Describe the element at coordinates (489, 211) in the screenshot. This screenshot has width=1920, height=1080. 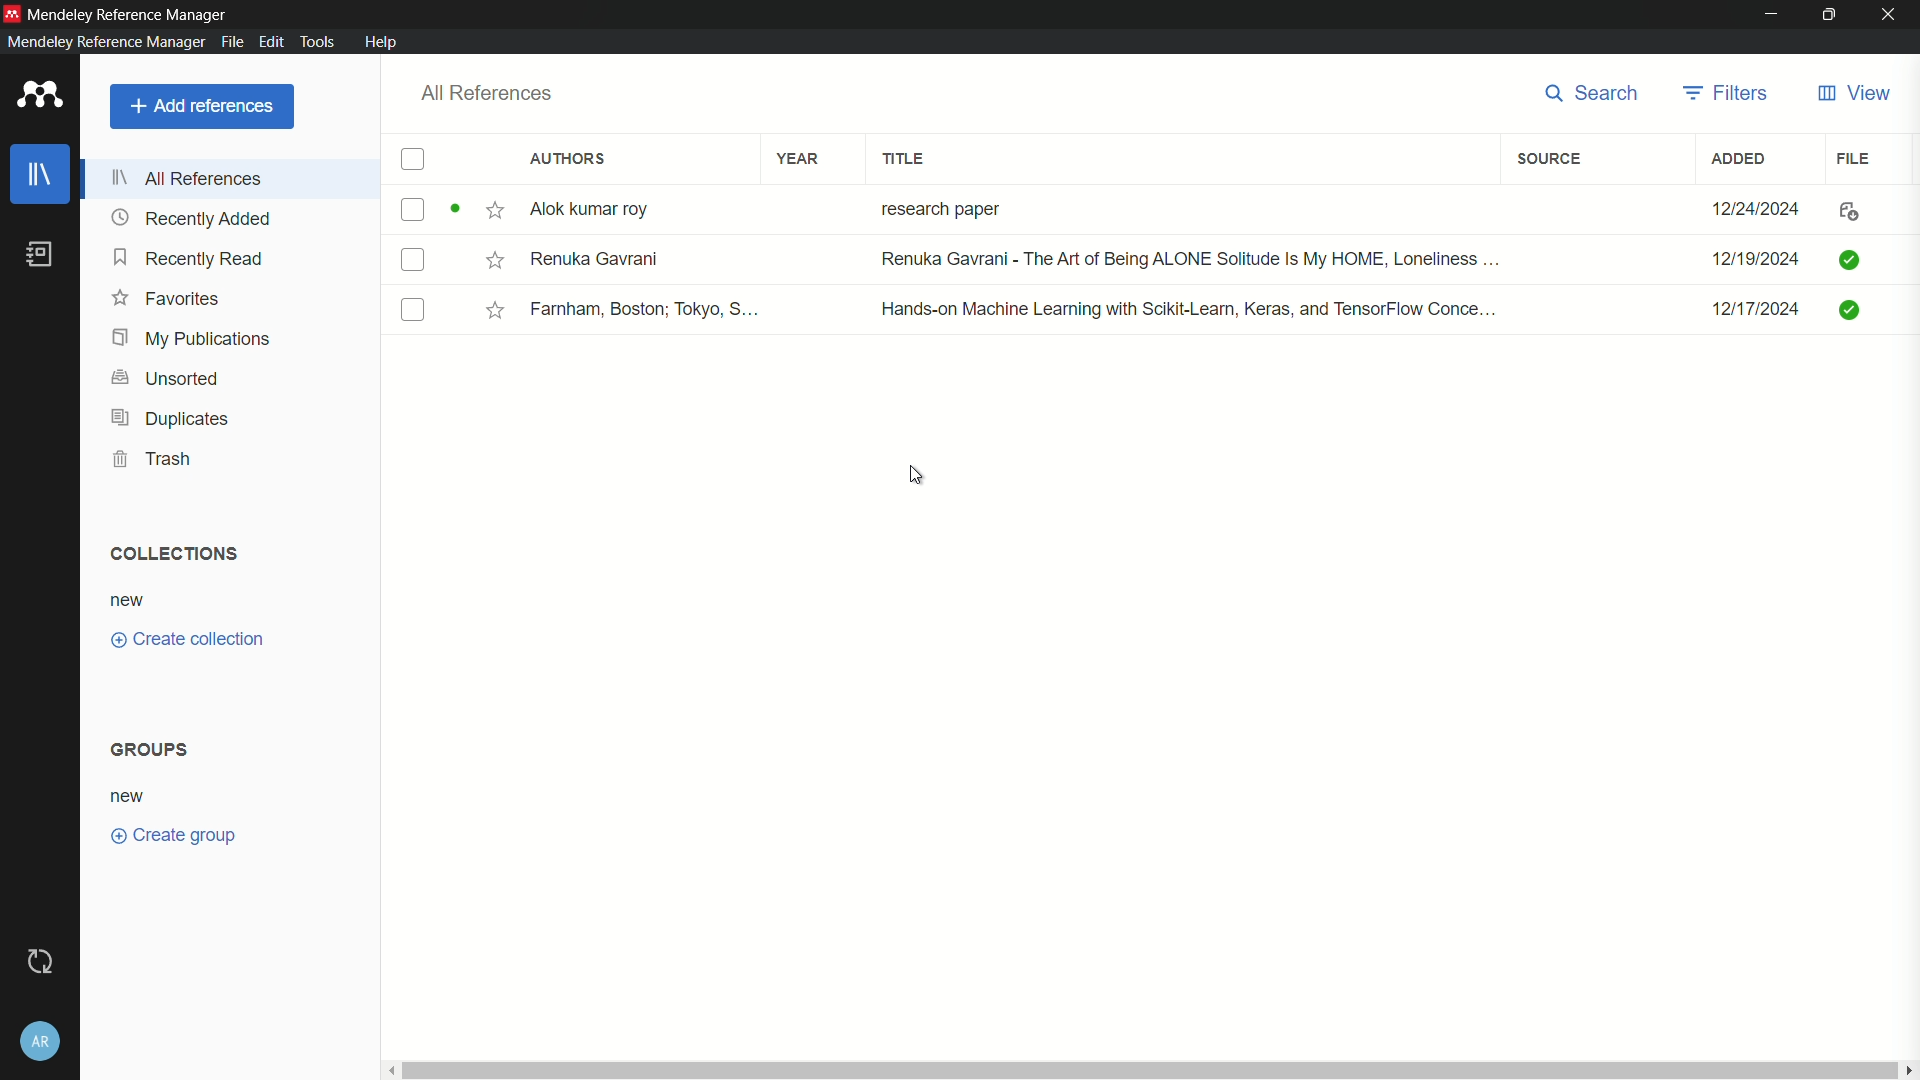
I see `favourite` at that location.